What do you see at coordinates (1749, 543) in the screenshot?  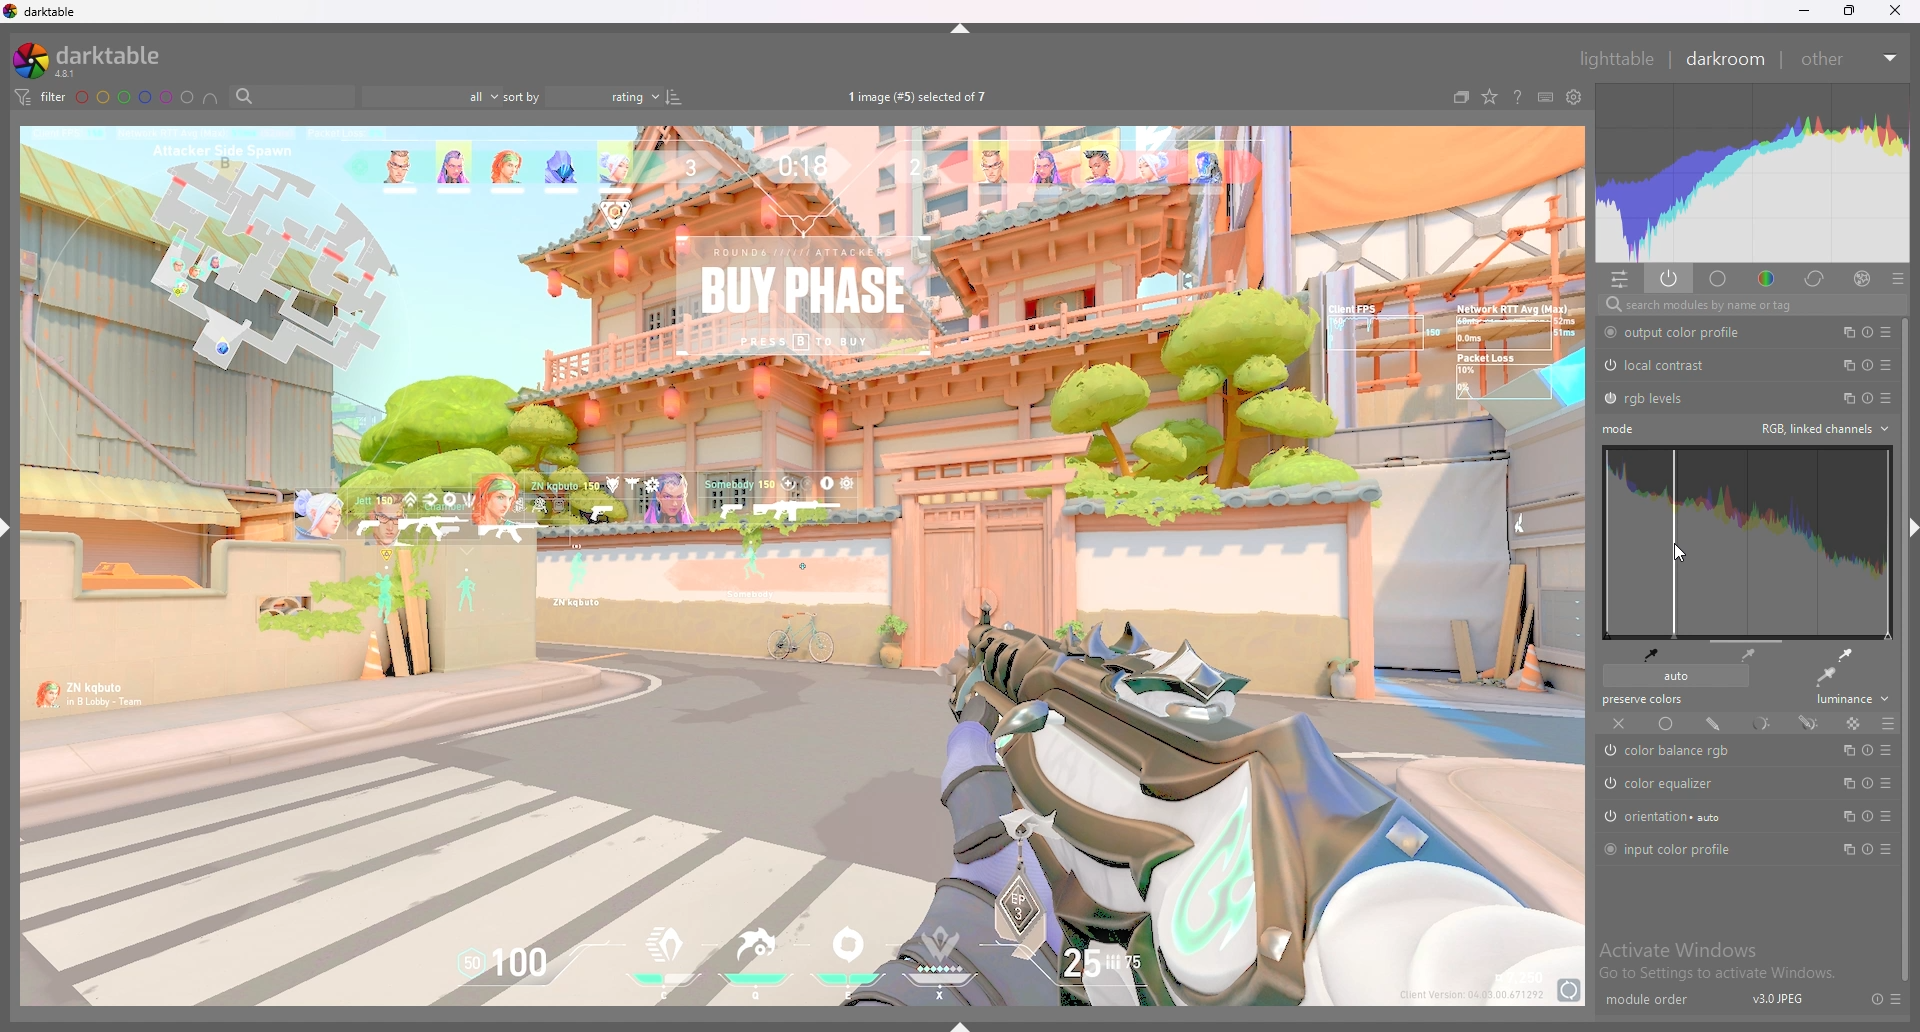 I see `shadow heatmap` at bounding box center [1749, 543].